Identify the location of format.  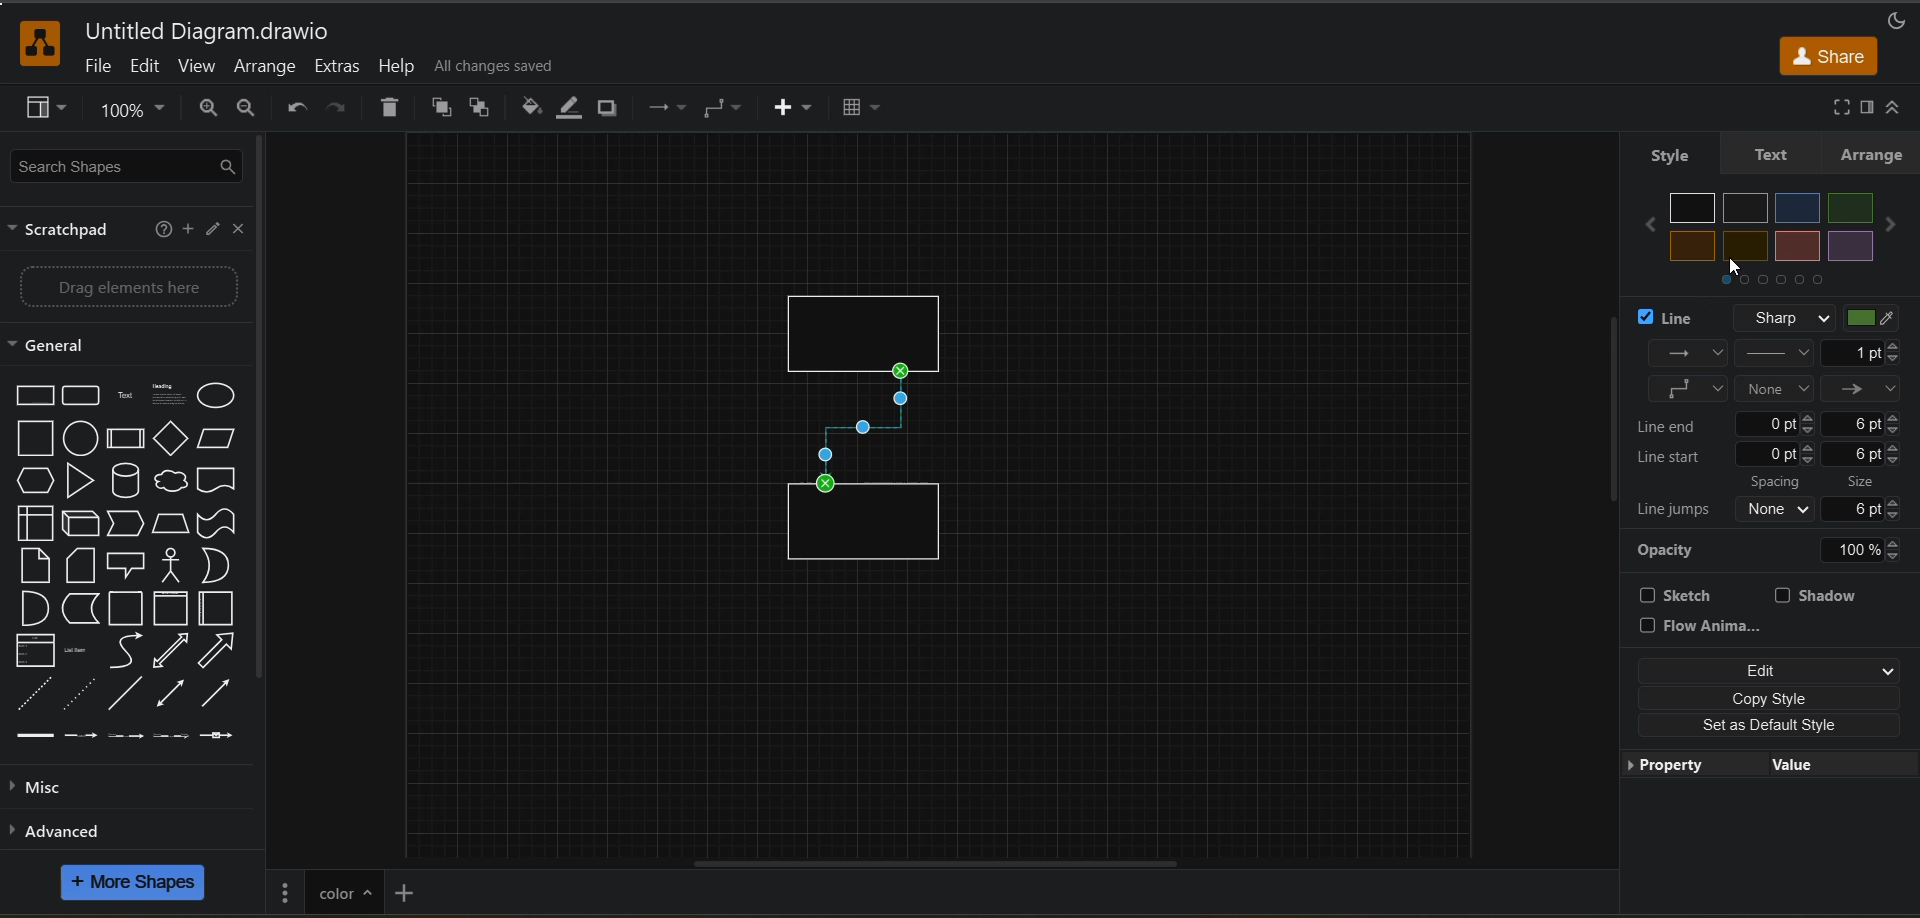
(1865, 108).